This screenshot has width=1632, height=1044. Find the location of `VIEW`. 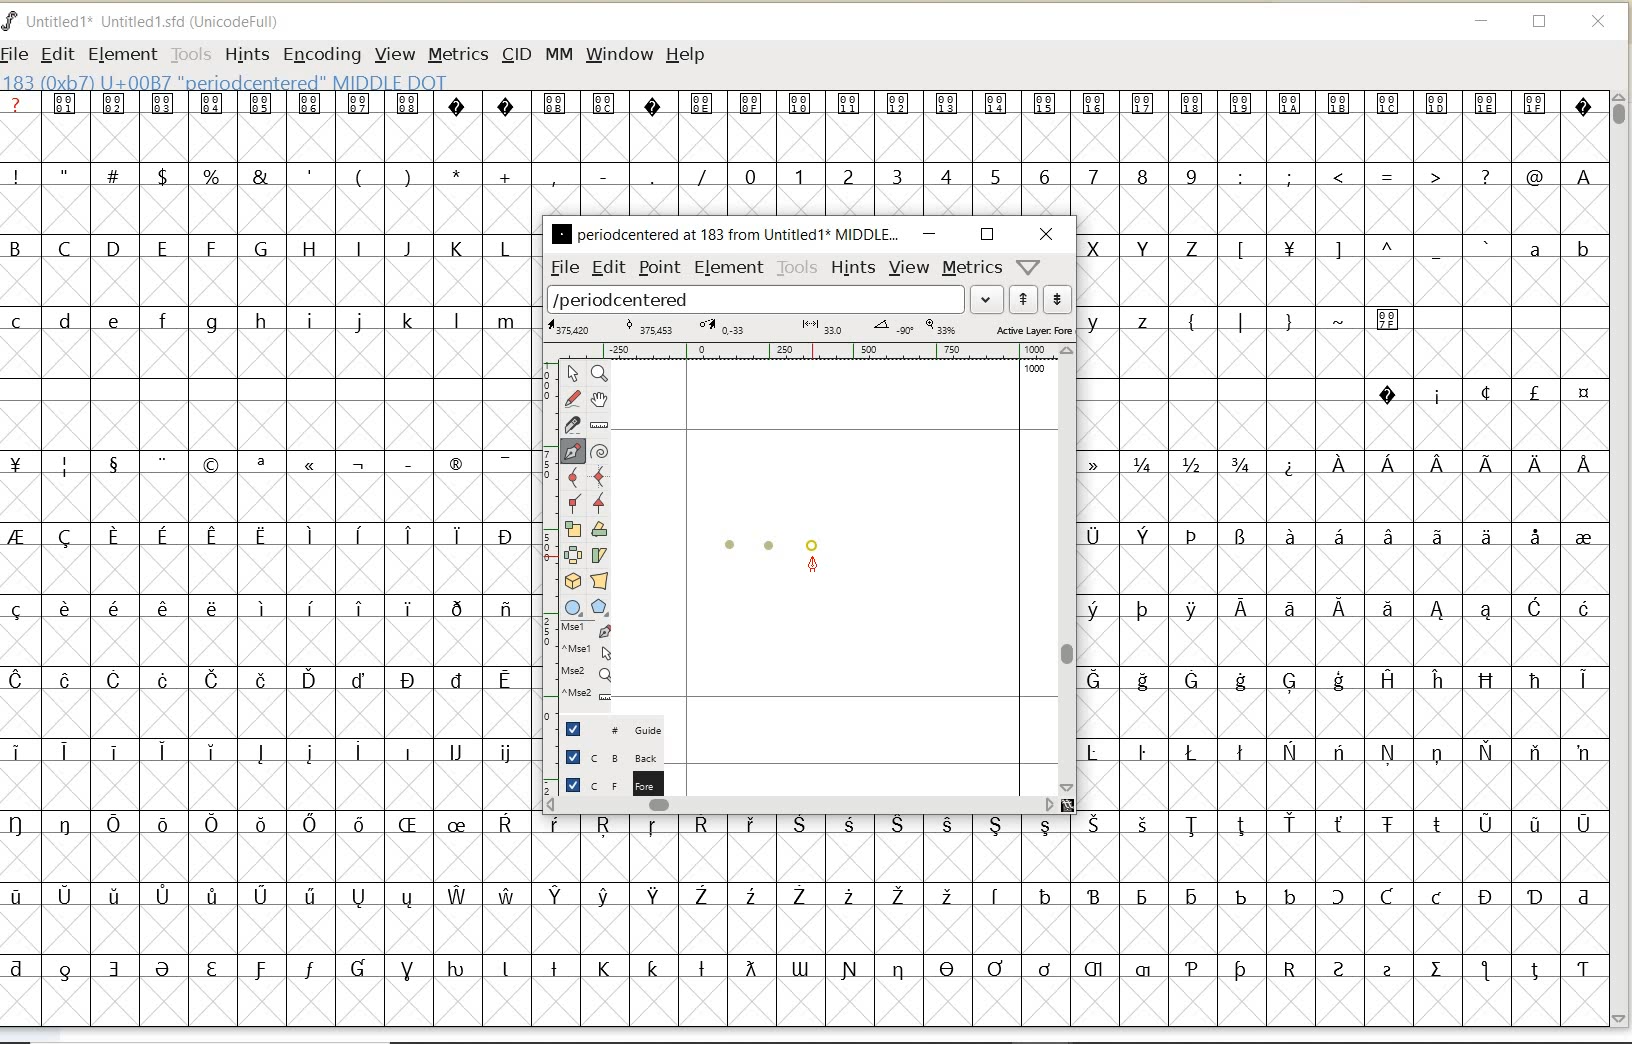

VIEW is located at coordinates (395, 55).